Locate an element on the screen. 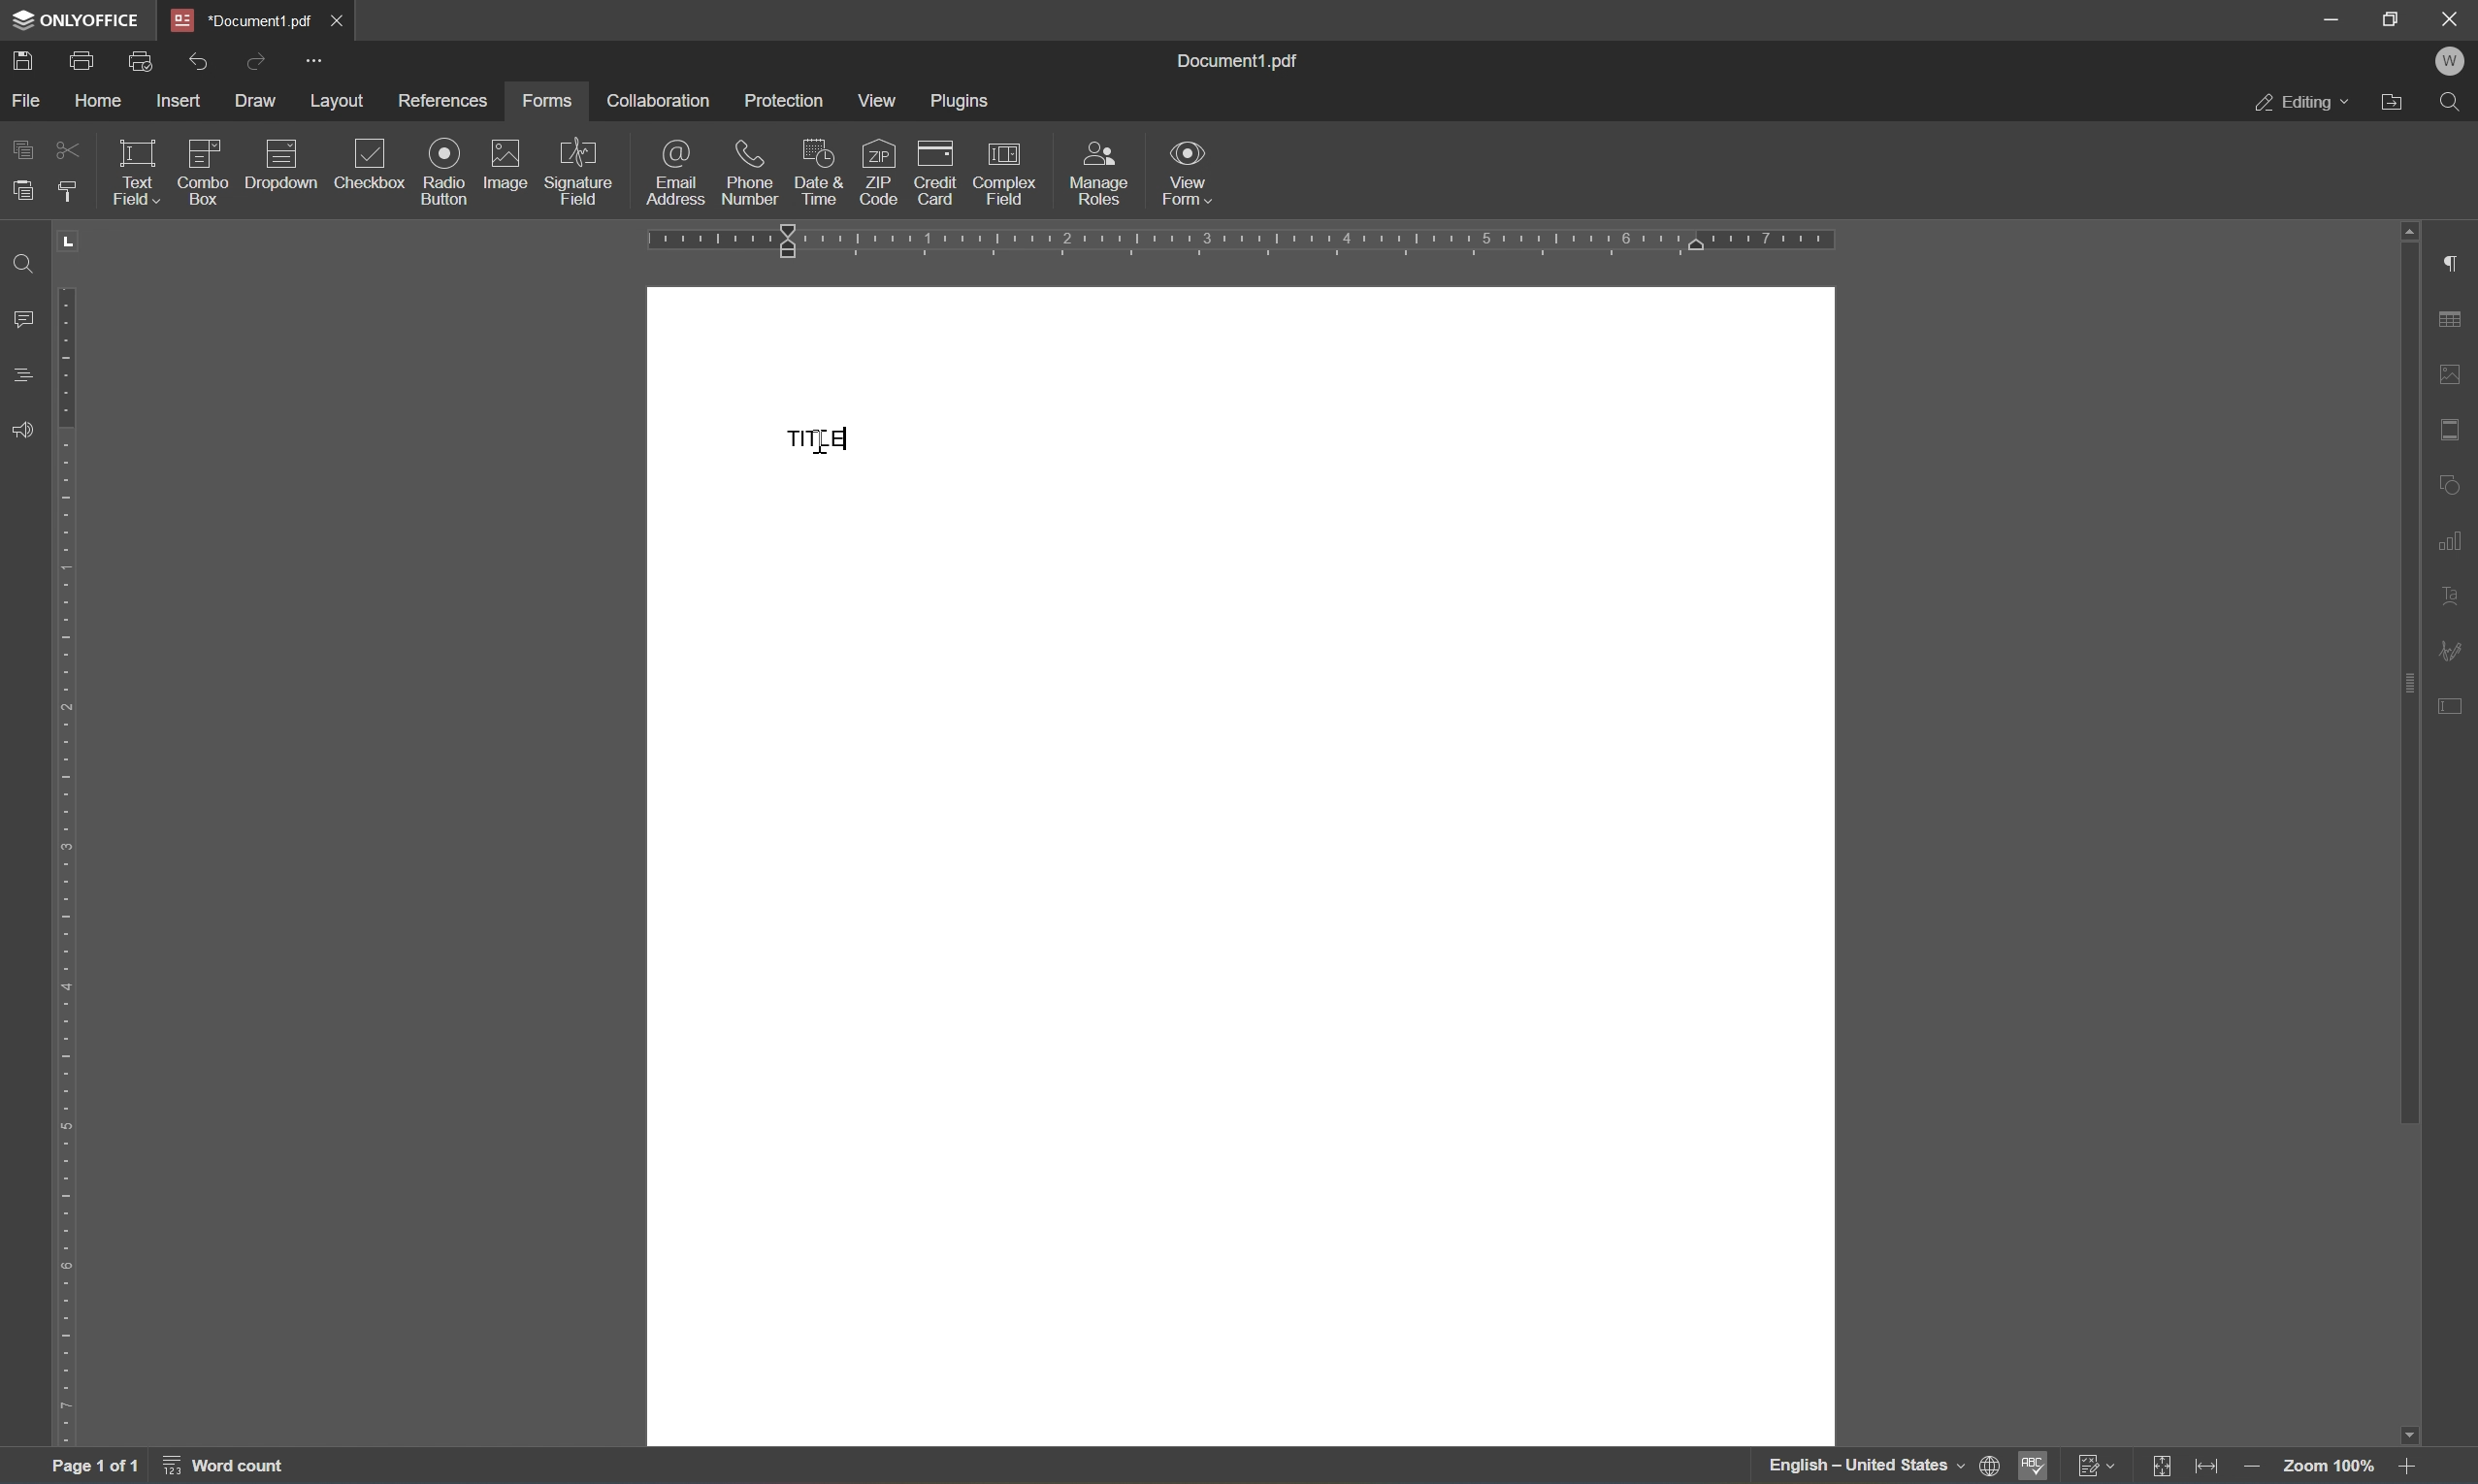 This screenshot has height=1484, width=2478. protection is located at coordinates (785, 100).